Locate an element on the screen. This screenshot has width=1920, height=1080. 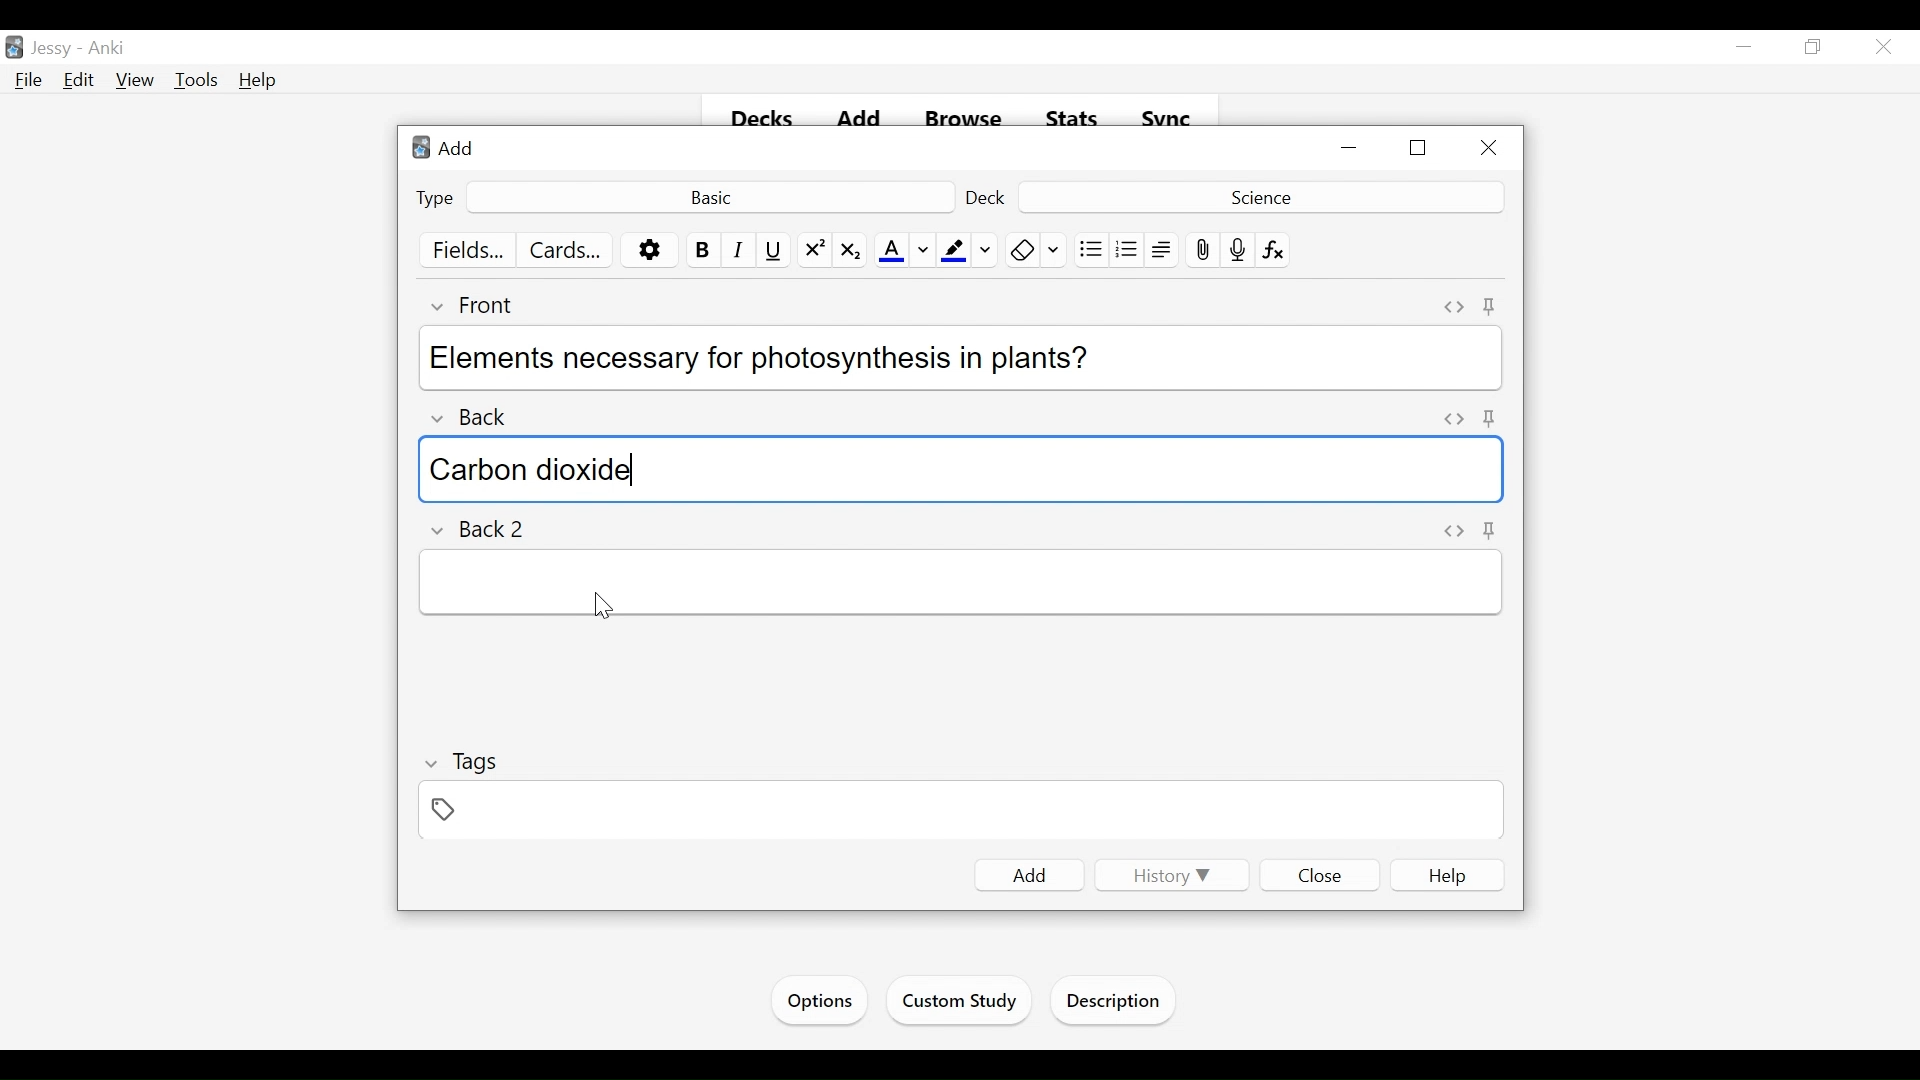
Bold is located at coordinates (701, 250).